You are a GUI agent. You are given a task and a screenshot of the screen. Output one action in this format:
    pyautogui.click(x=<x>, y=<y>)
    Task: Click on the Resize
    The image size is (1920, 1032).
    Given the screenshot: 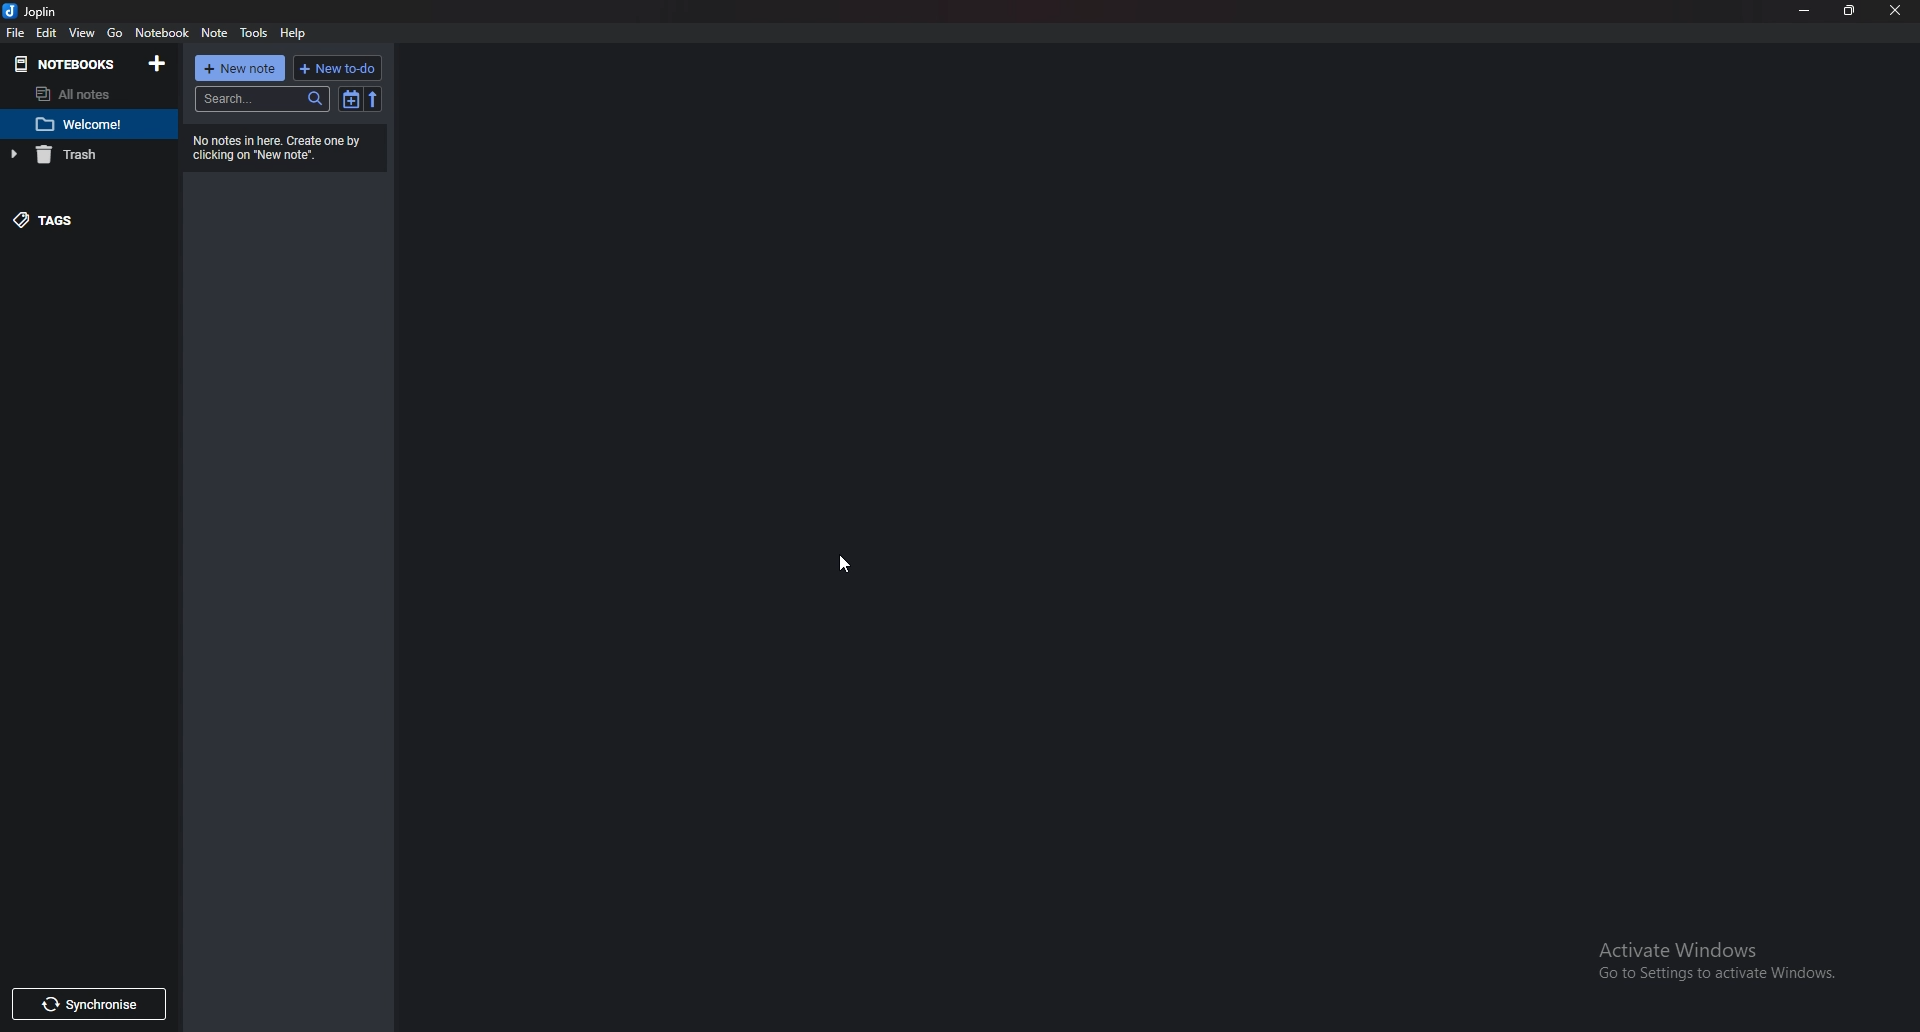 What is the action you would take?
    pyautogui.click(x=1848, y=11)
    